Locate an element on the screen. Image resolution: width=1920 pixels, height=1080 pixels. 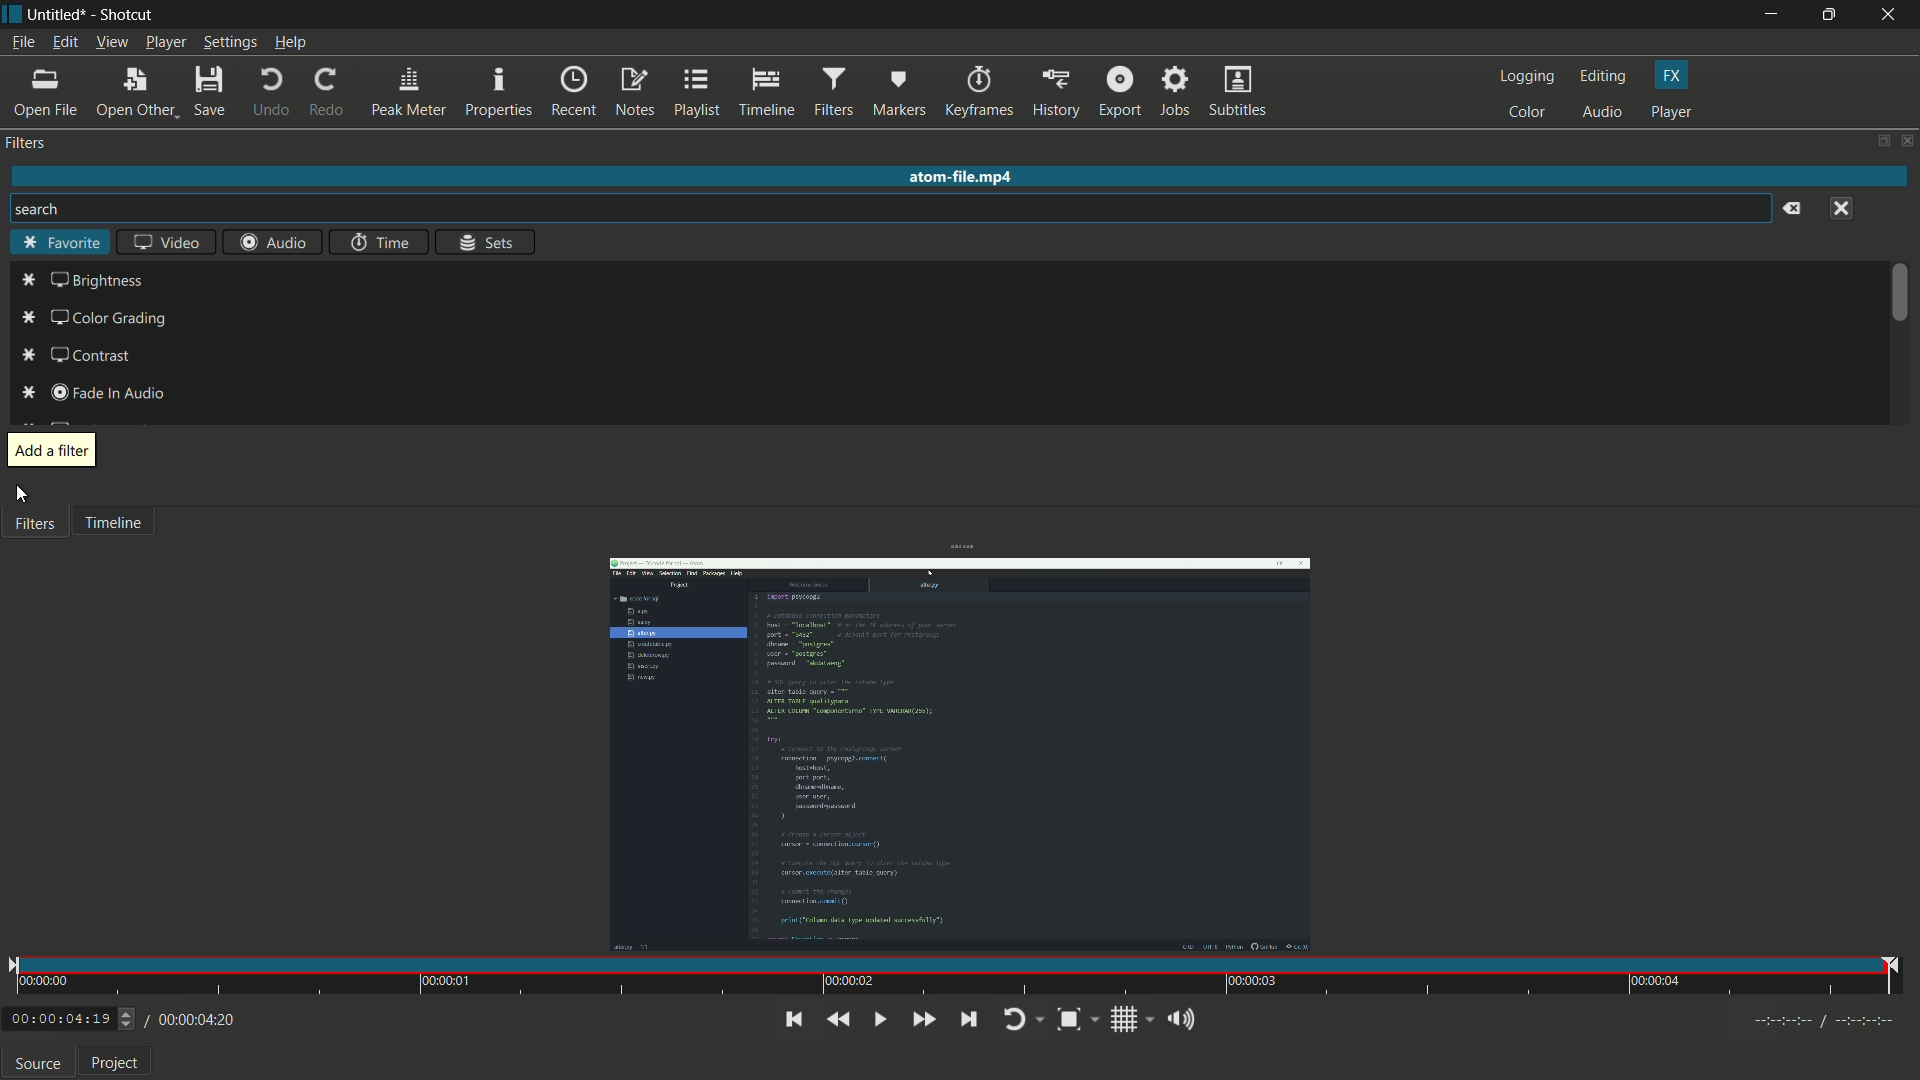
time is located at coordinates (957, 977).